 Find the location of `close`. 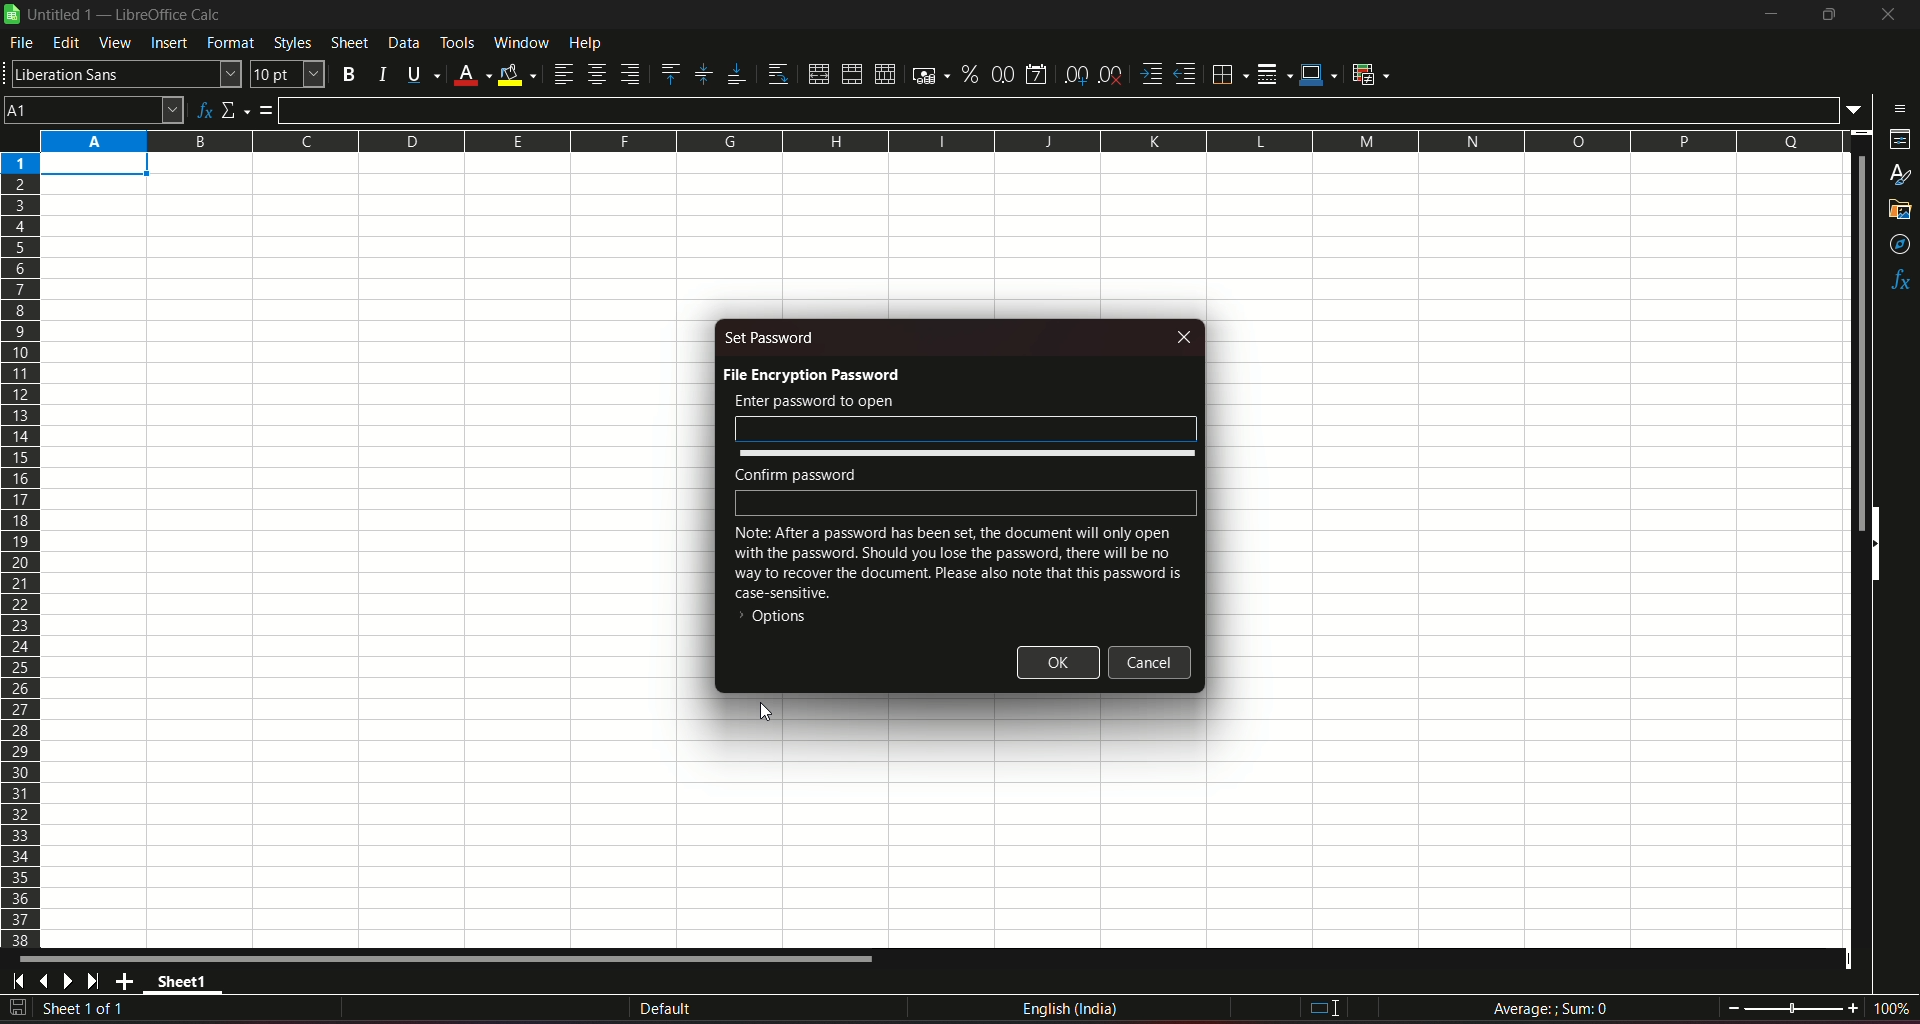

close is located at coordinates (1186, 336).